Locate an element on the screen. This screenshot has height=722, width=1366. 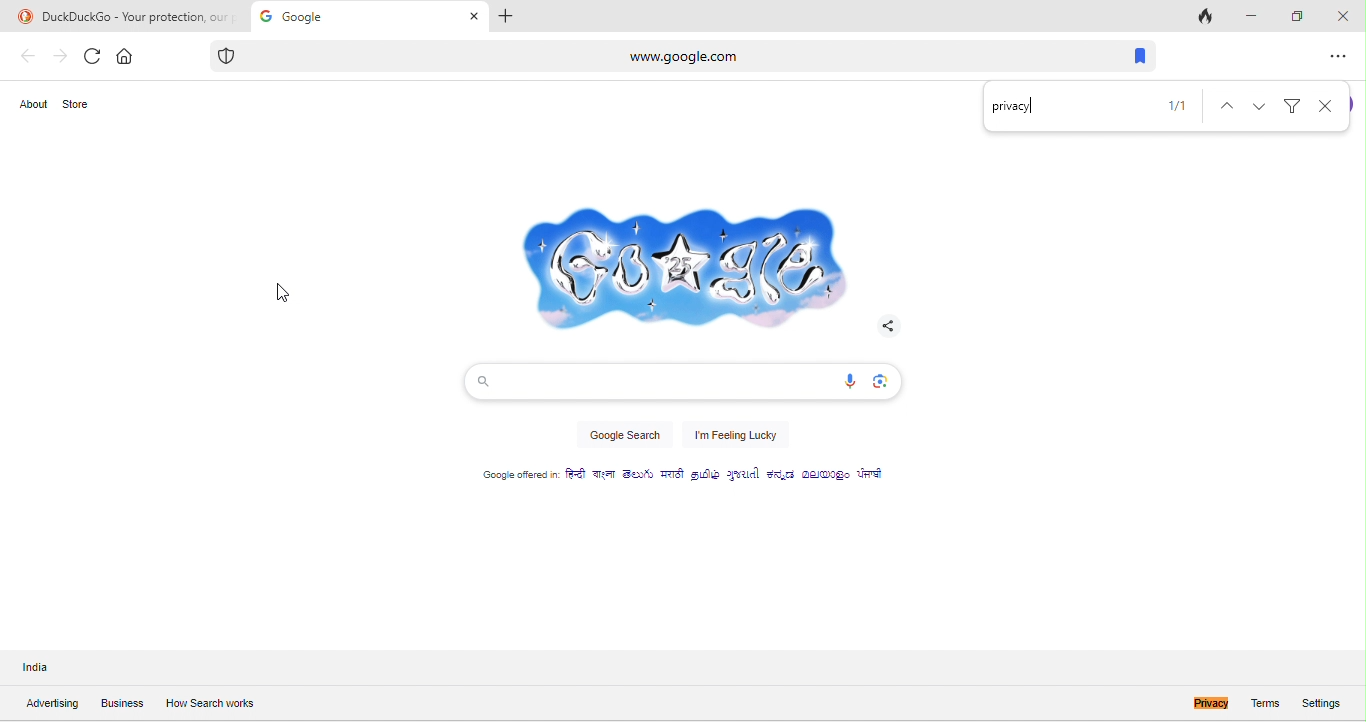
google offered in different type of language is located at coordinates (695, 479).